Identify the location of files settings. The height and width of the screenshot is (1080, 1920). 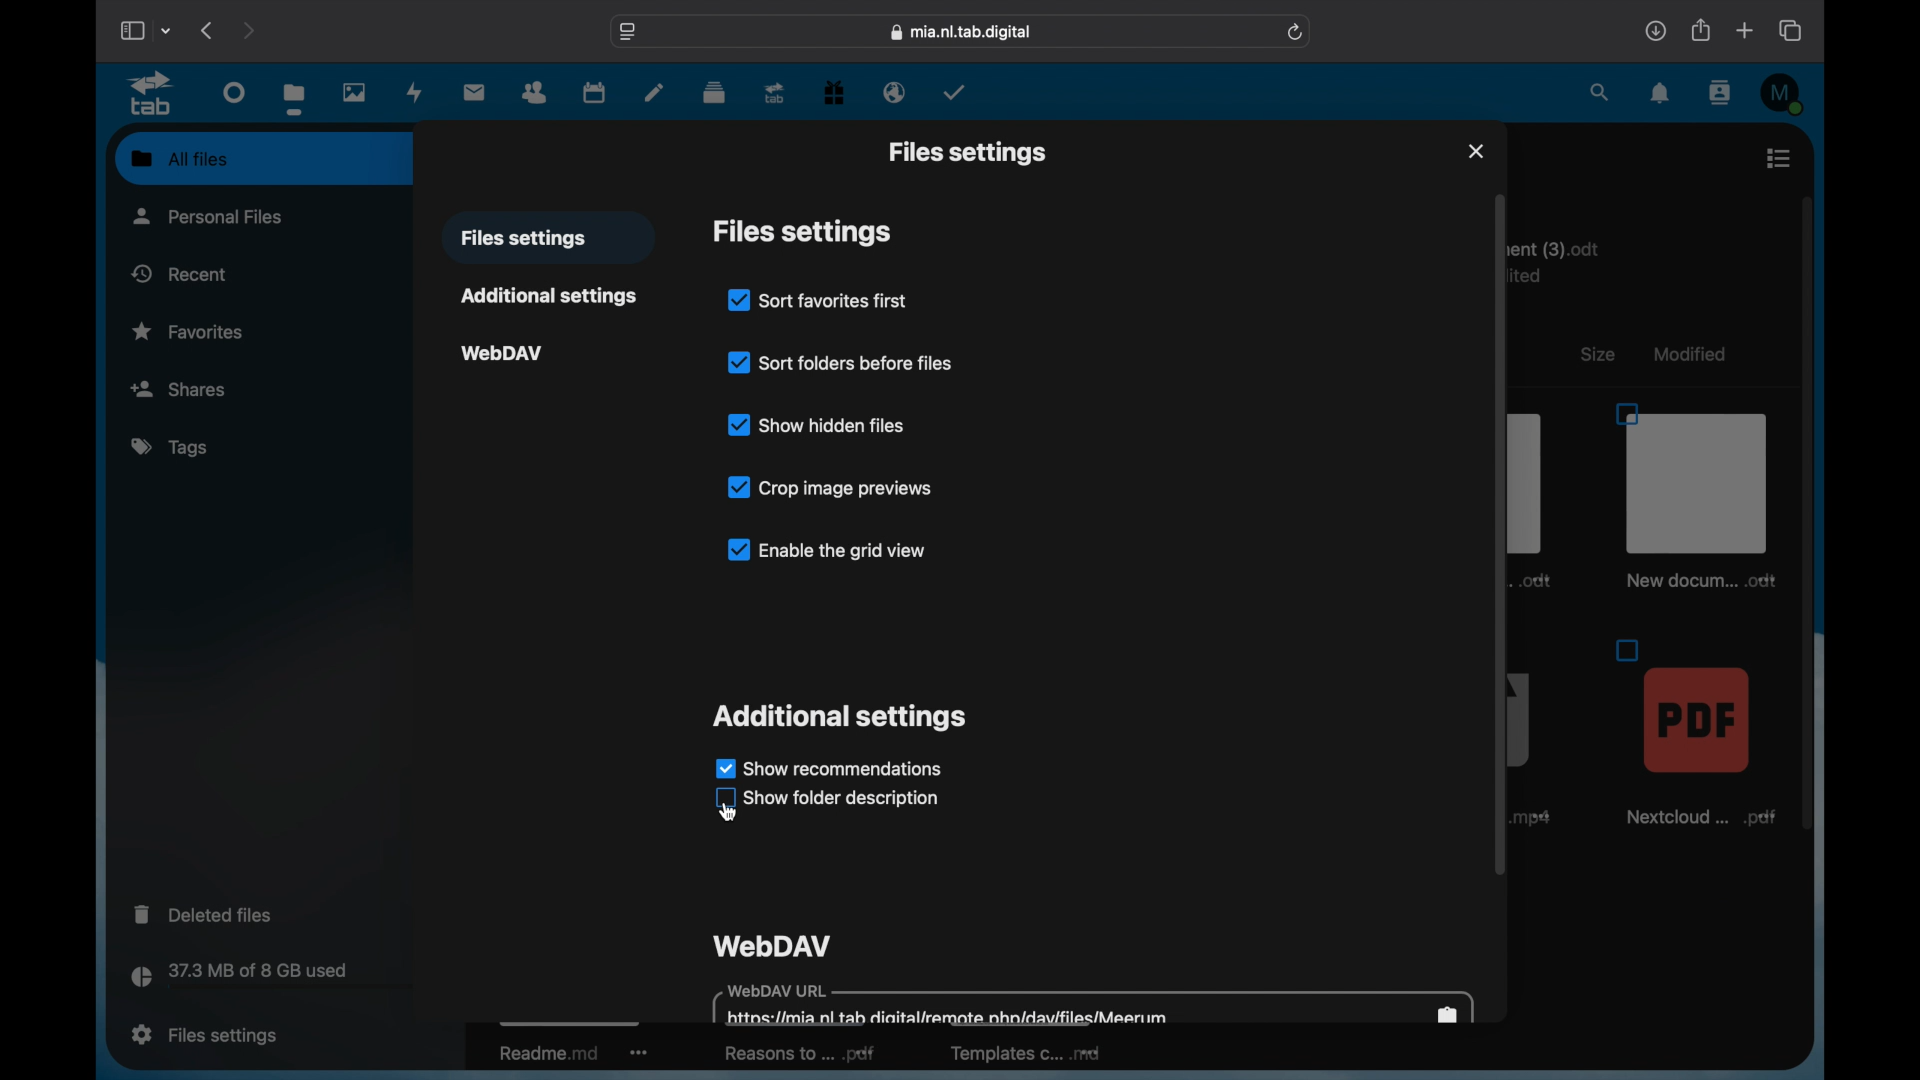
(524, 239).